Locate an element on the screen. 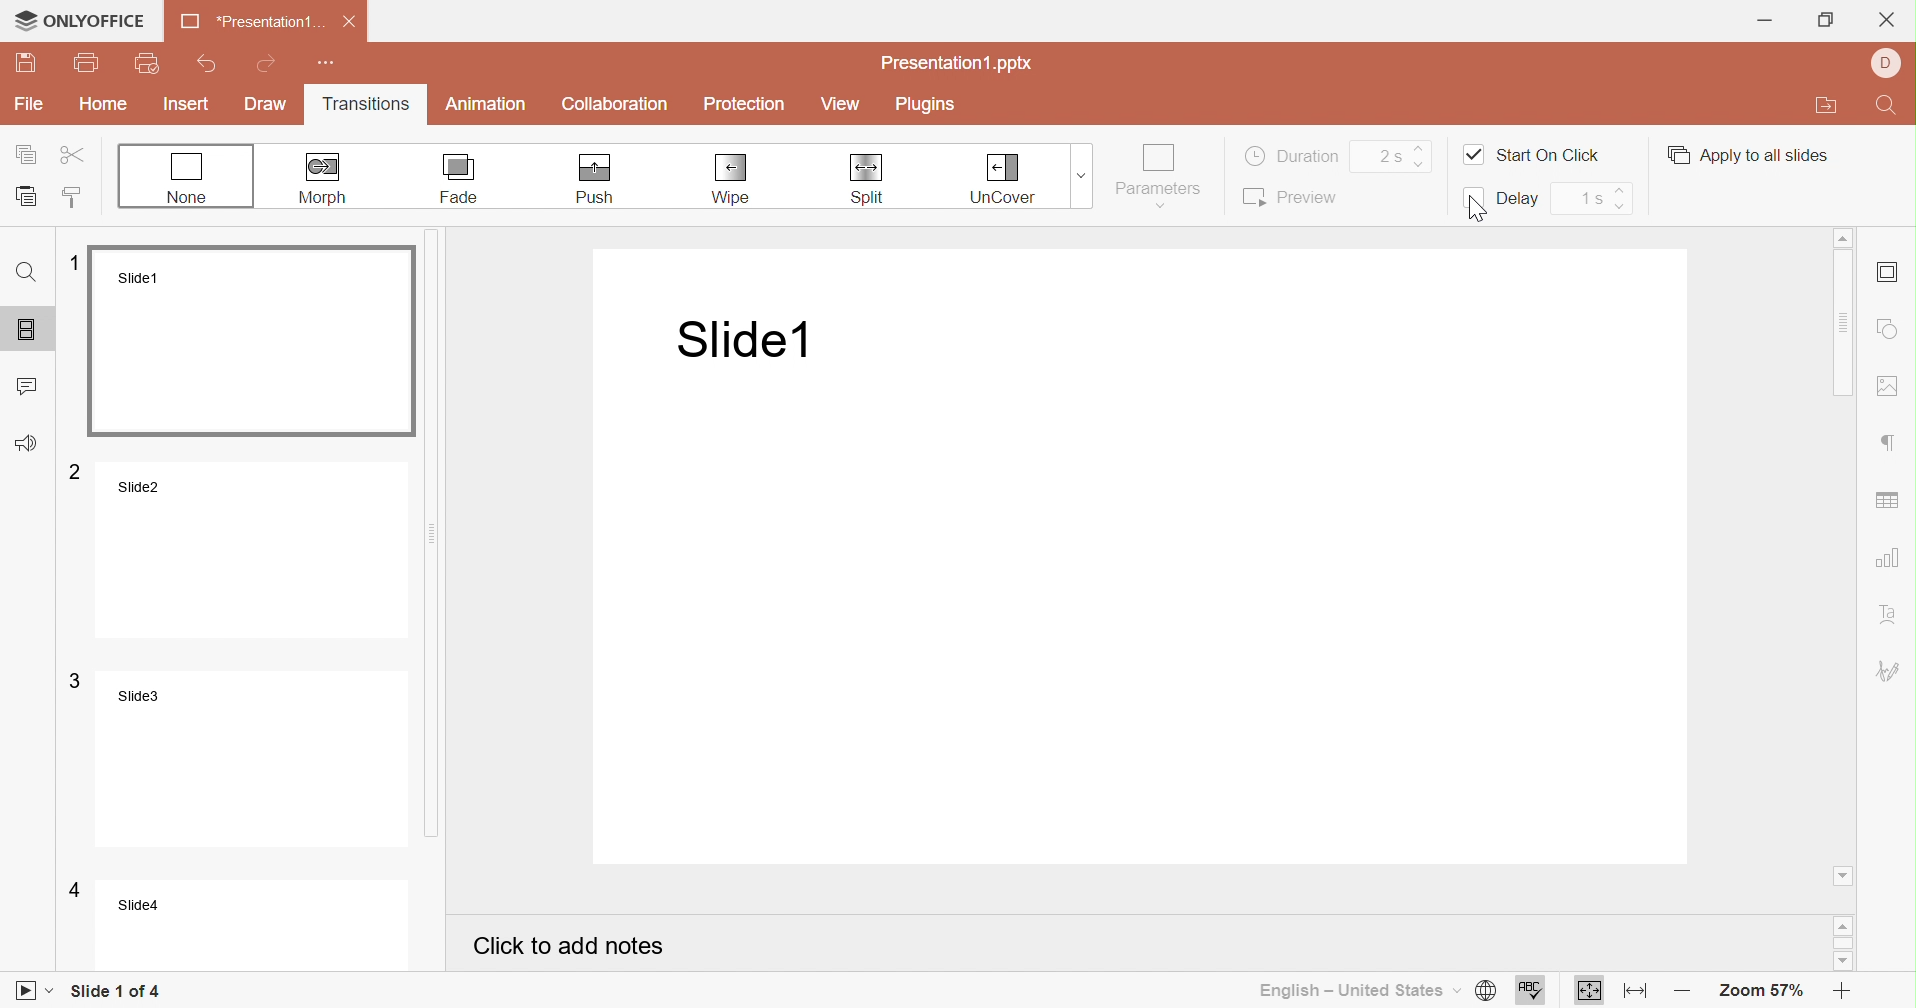  Quick print is located at coordinates (150, 65).